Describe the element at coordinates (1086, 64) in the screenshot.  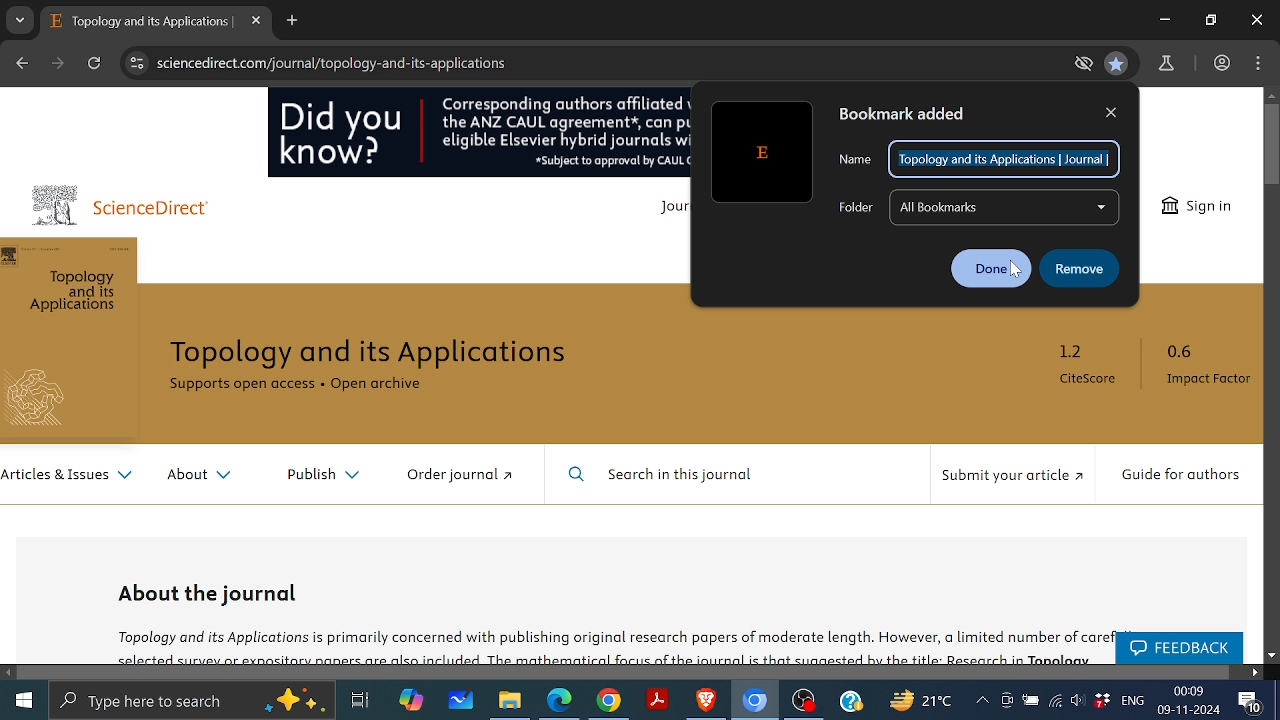
I see `Hide web address` at that location.